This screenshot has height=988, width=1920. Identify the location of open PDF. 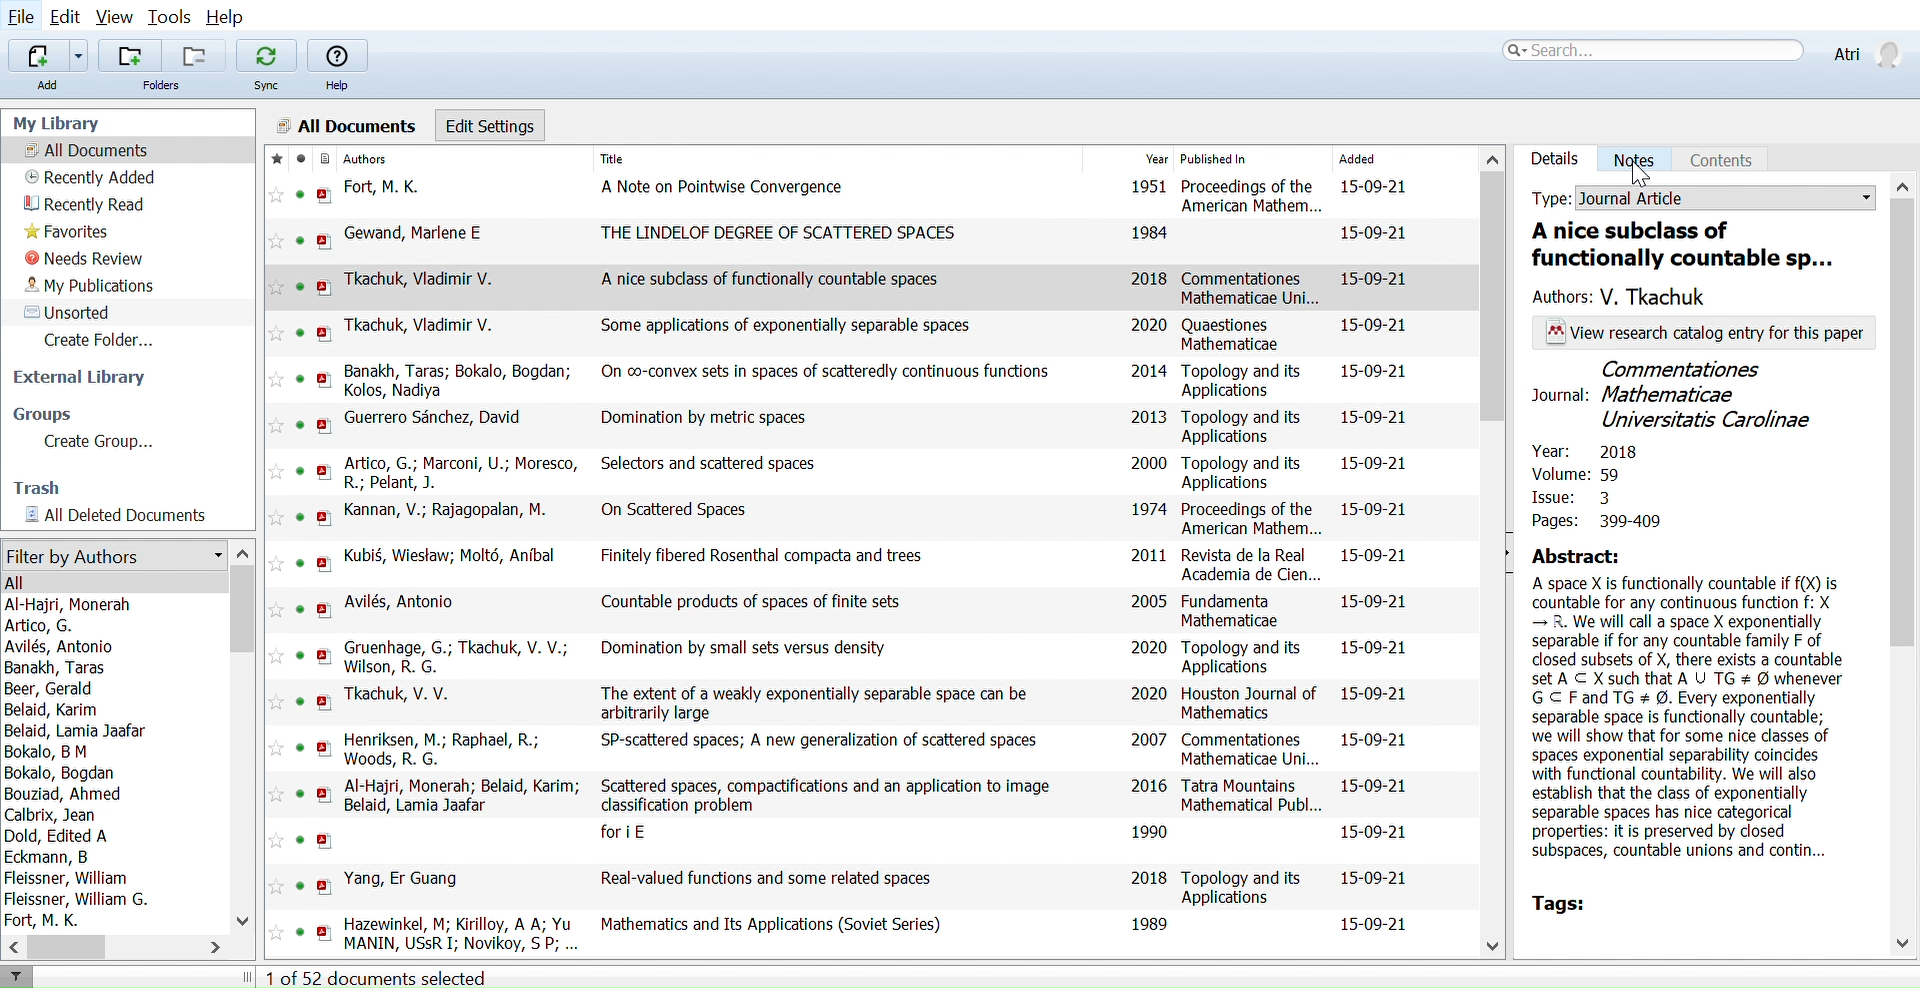
(325, 887).